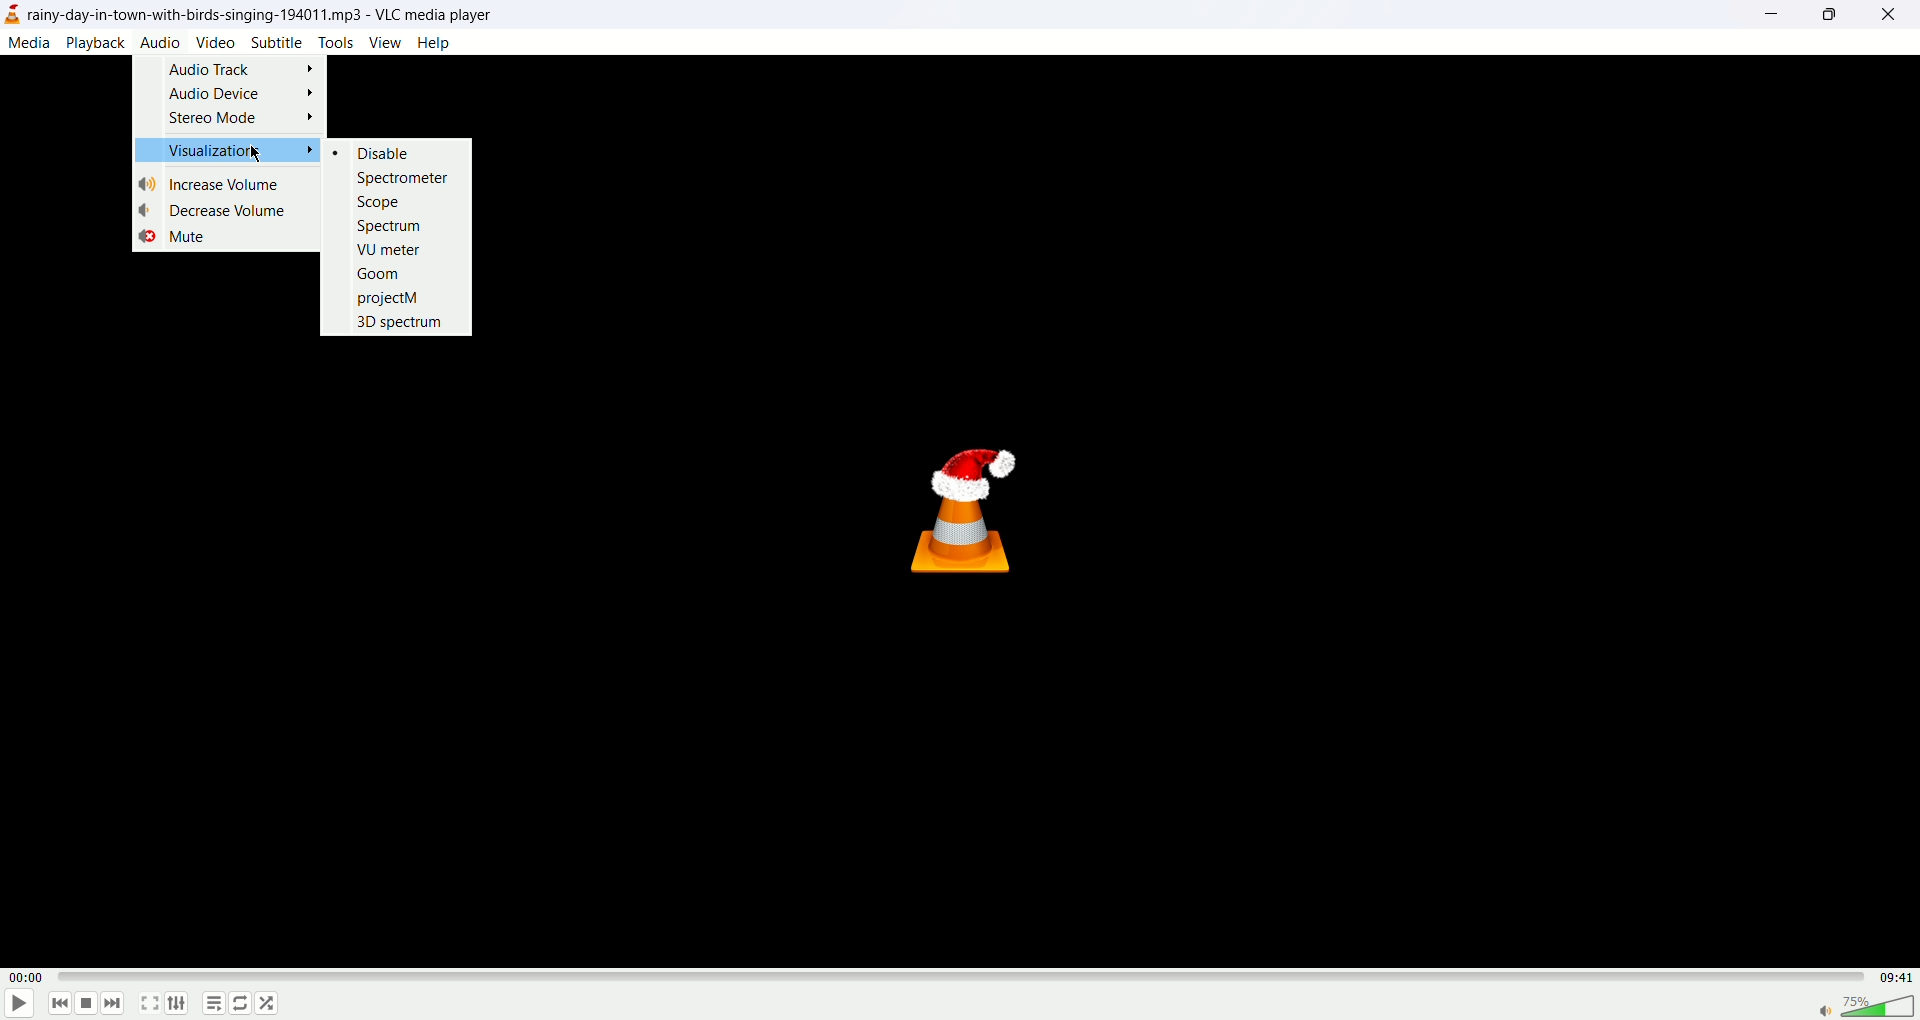 The width and height of the screenshot is (1920, 1020). Describe the element at coordinates (392, 248) in the screenshot. I see `VU meter` at that location.